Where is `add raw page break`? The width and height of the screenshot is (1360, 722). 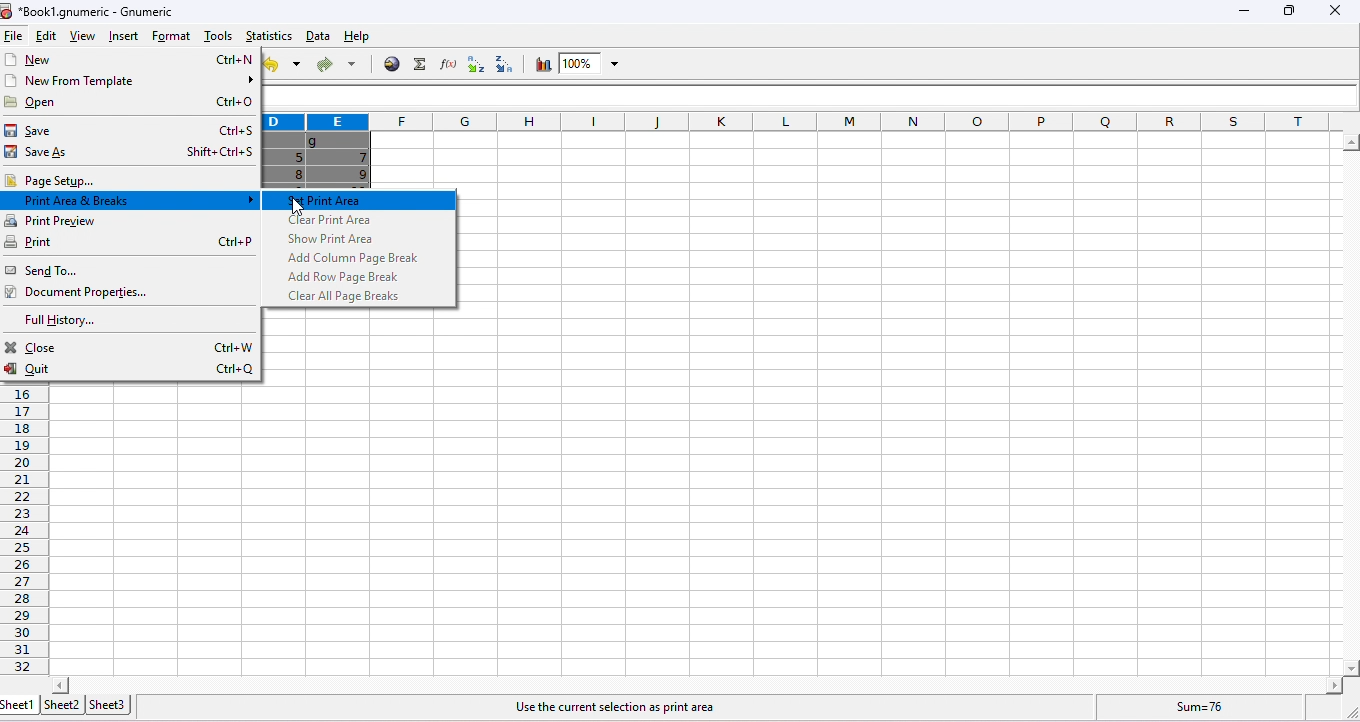 add raw page break is located at coordinates (348, 277).